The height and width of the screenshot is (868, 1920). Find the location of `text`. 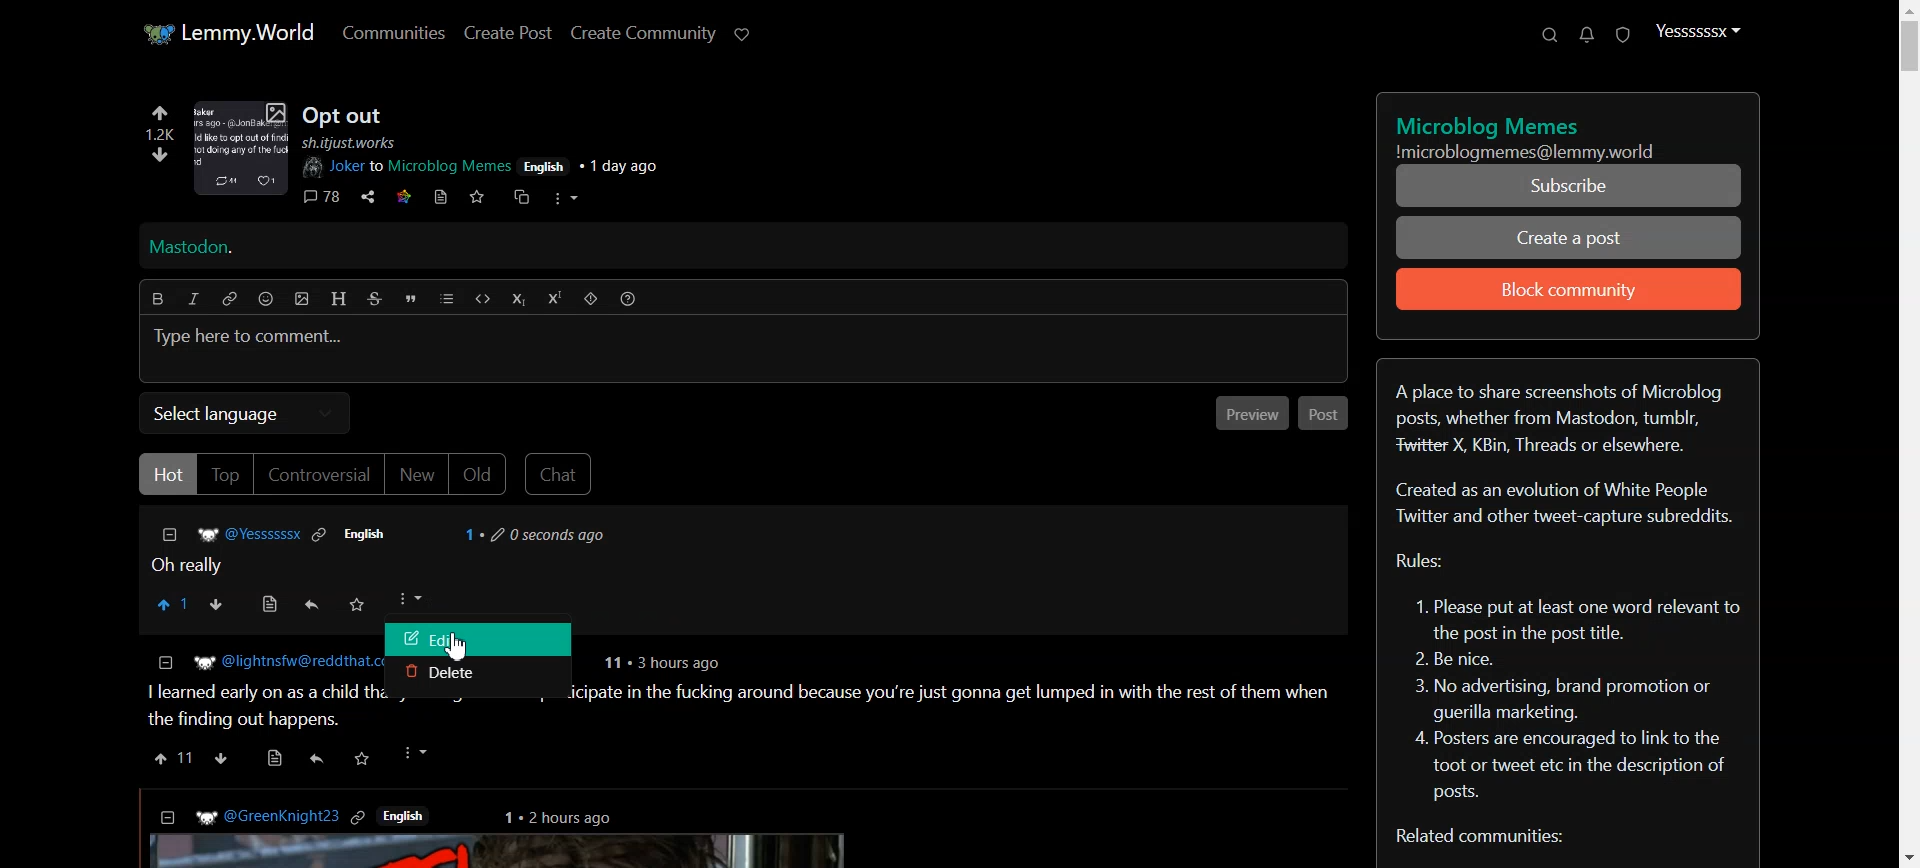

text is located at coordinates (1492, 124).